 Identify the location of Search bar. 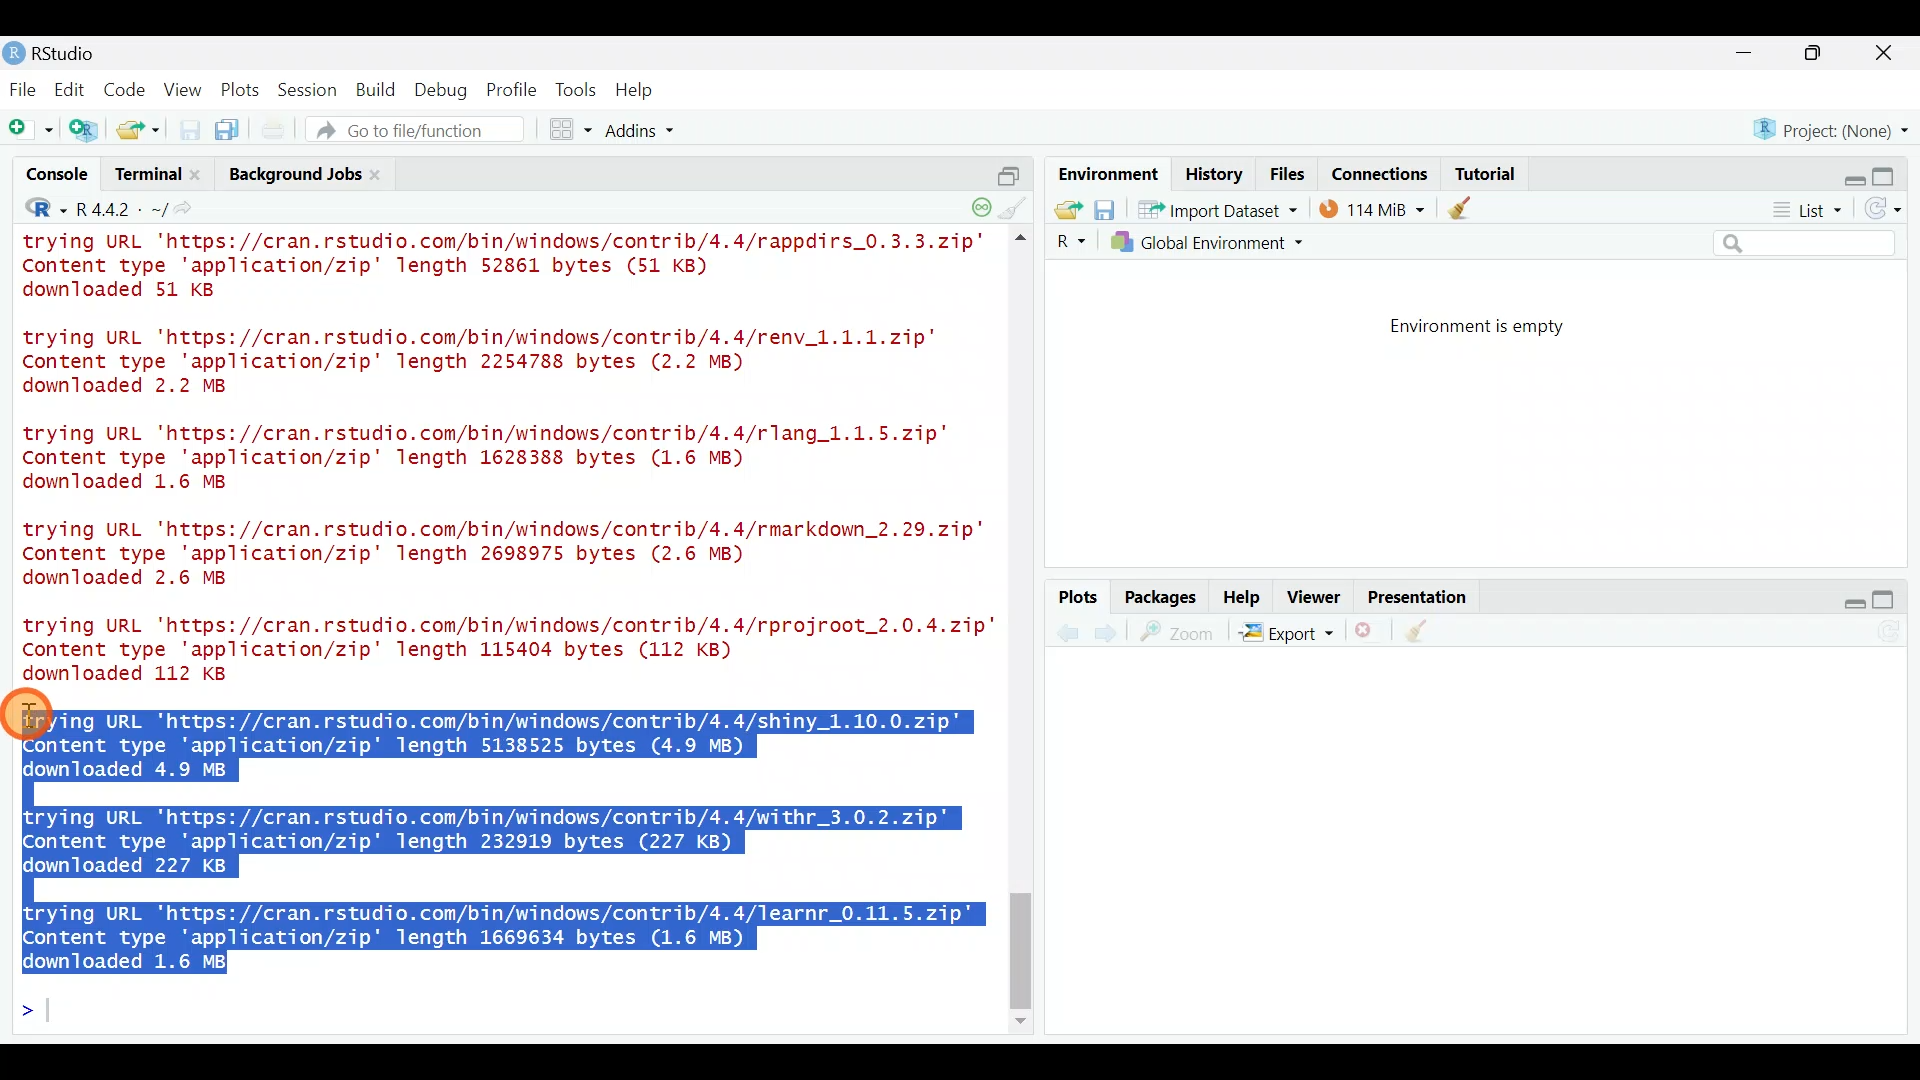
(1808, 244).